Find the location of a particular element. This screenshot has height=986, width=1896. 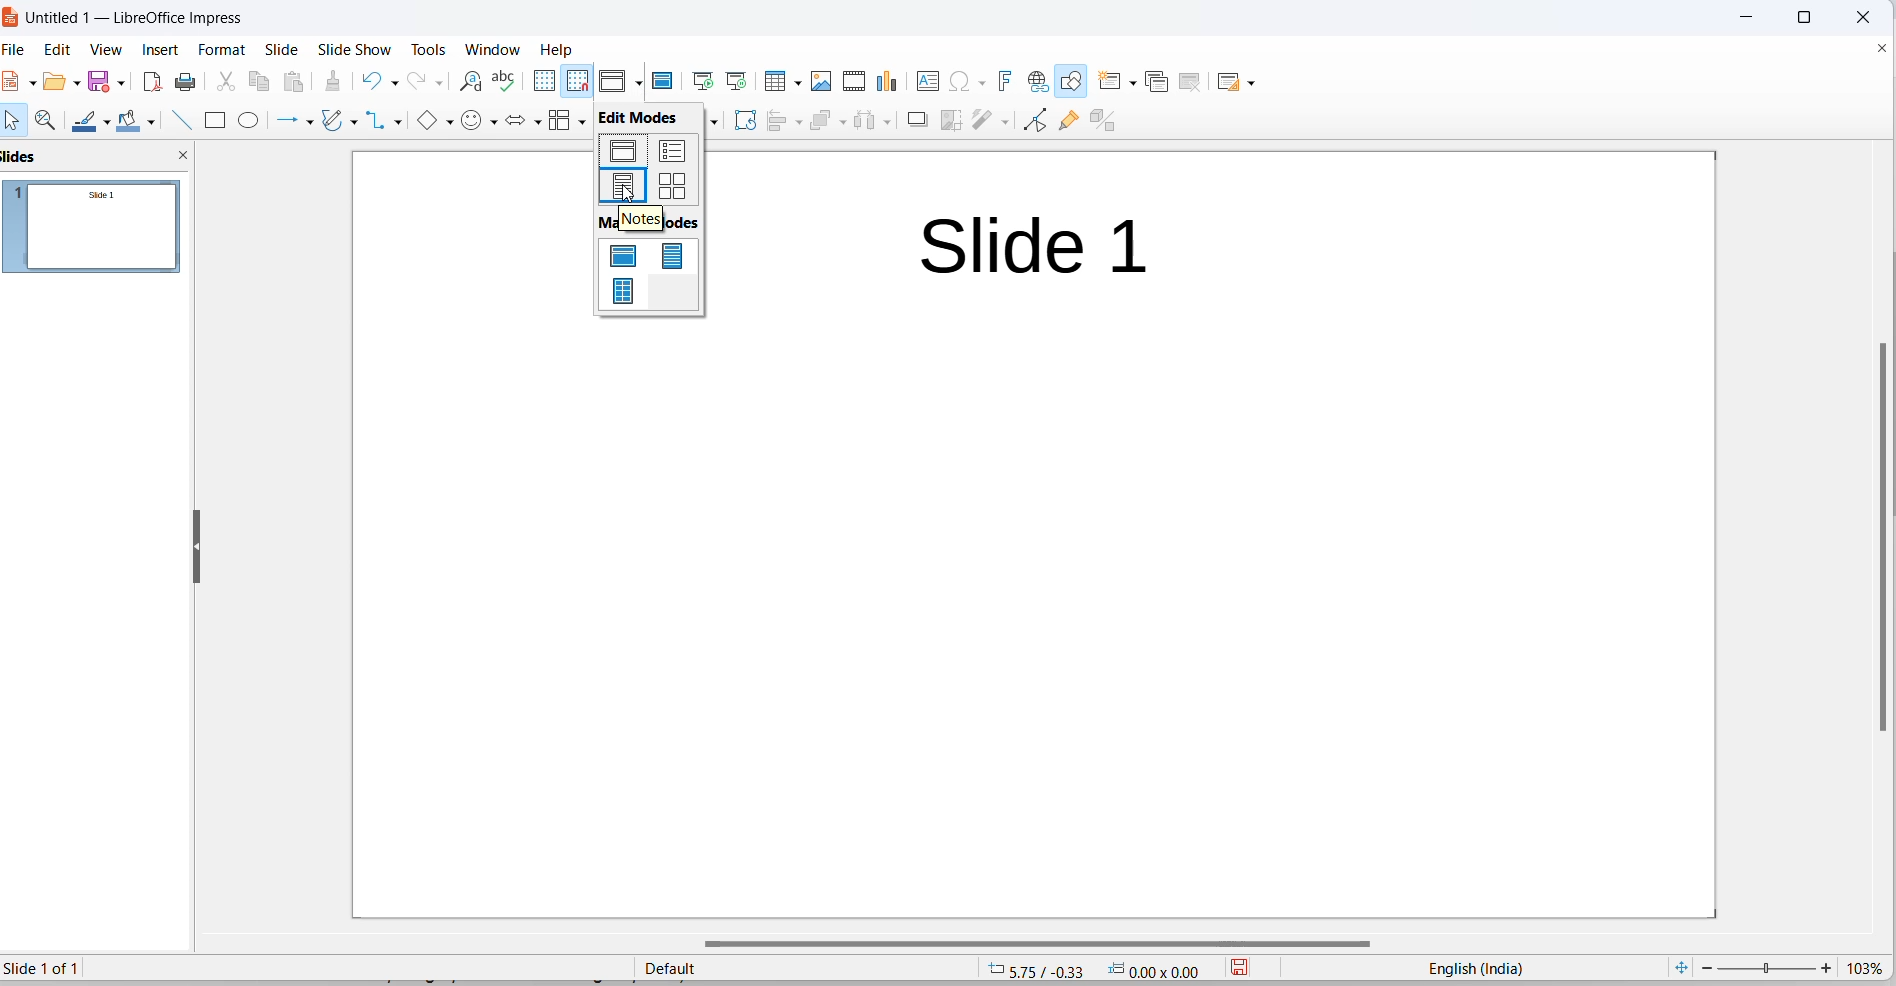

display views options dropdown button is located at coordinates (642, 82).